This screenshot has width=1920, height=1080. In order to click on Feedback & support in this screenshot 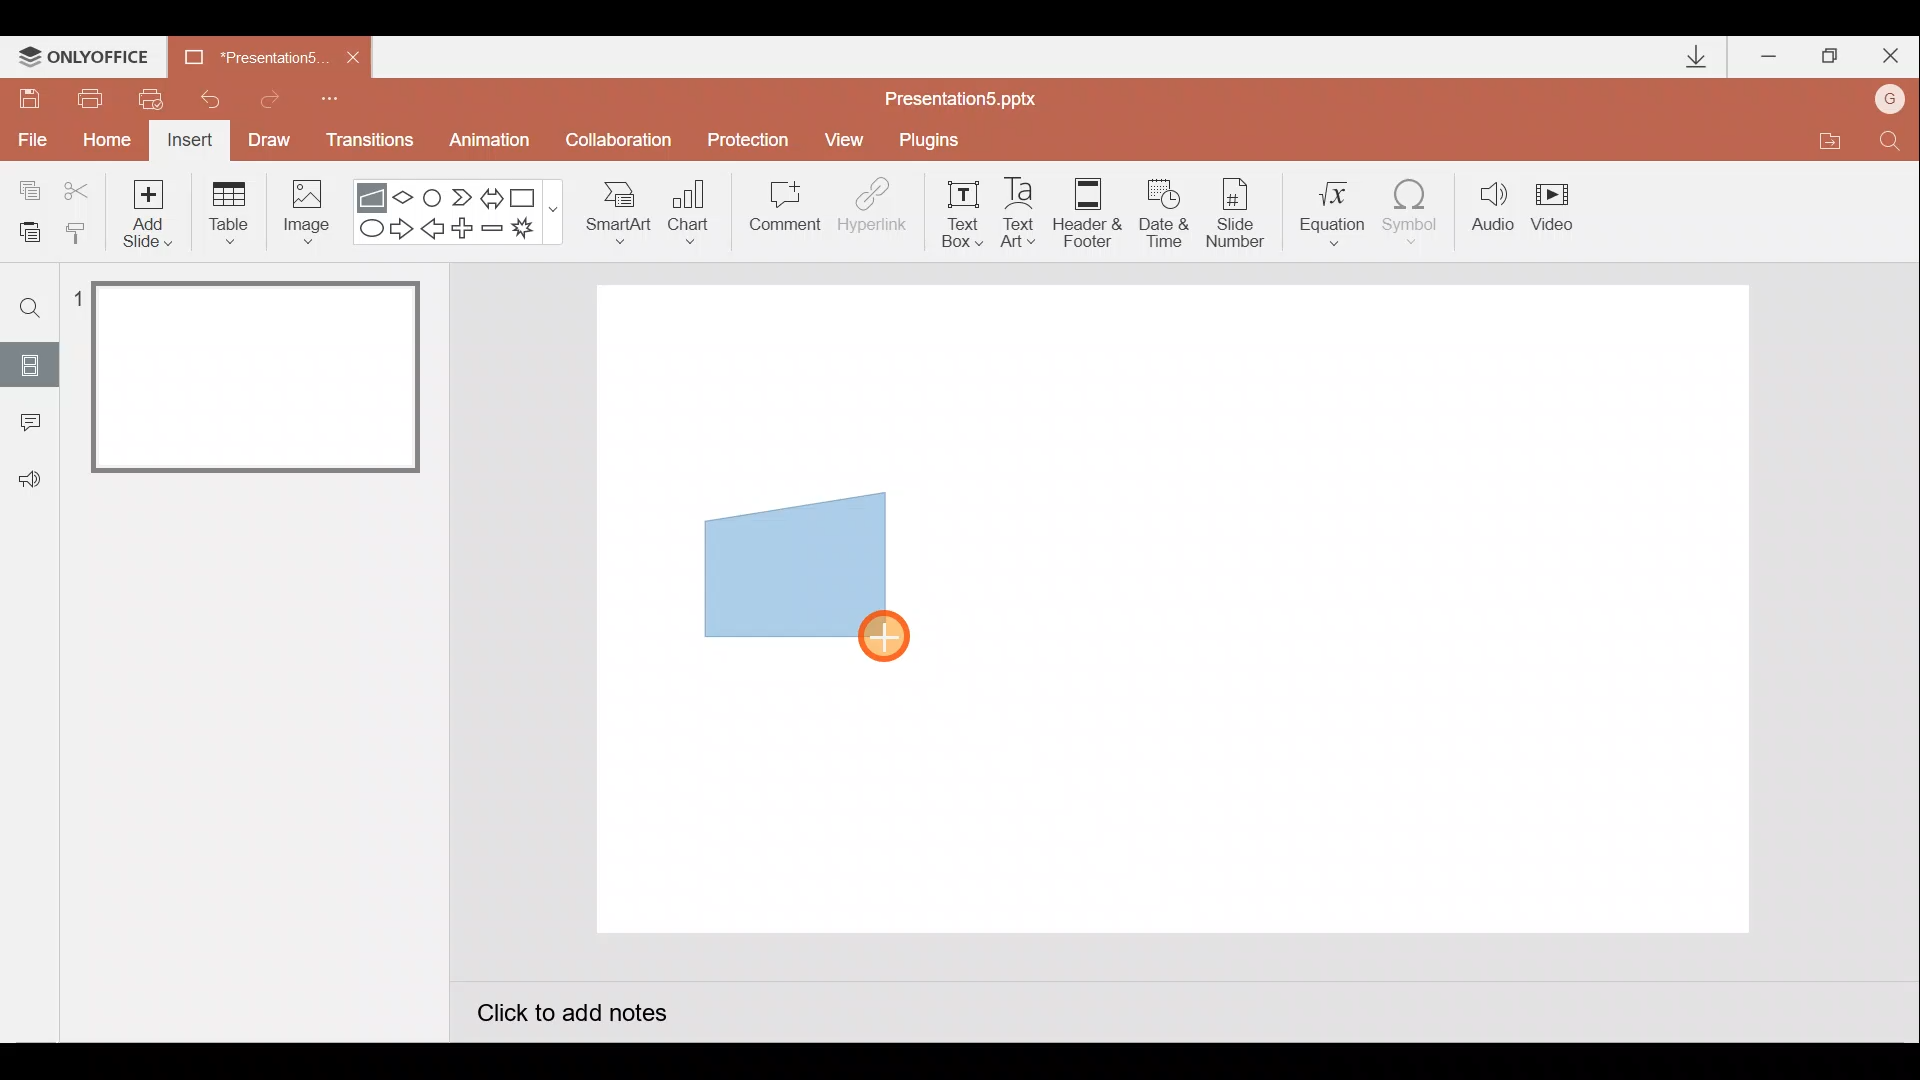, I will do `click(31, 478)`.